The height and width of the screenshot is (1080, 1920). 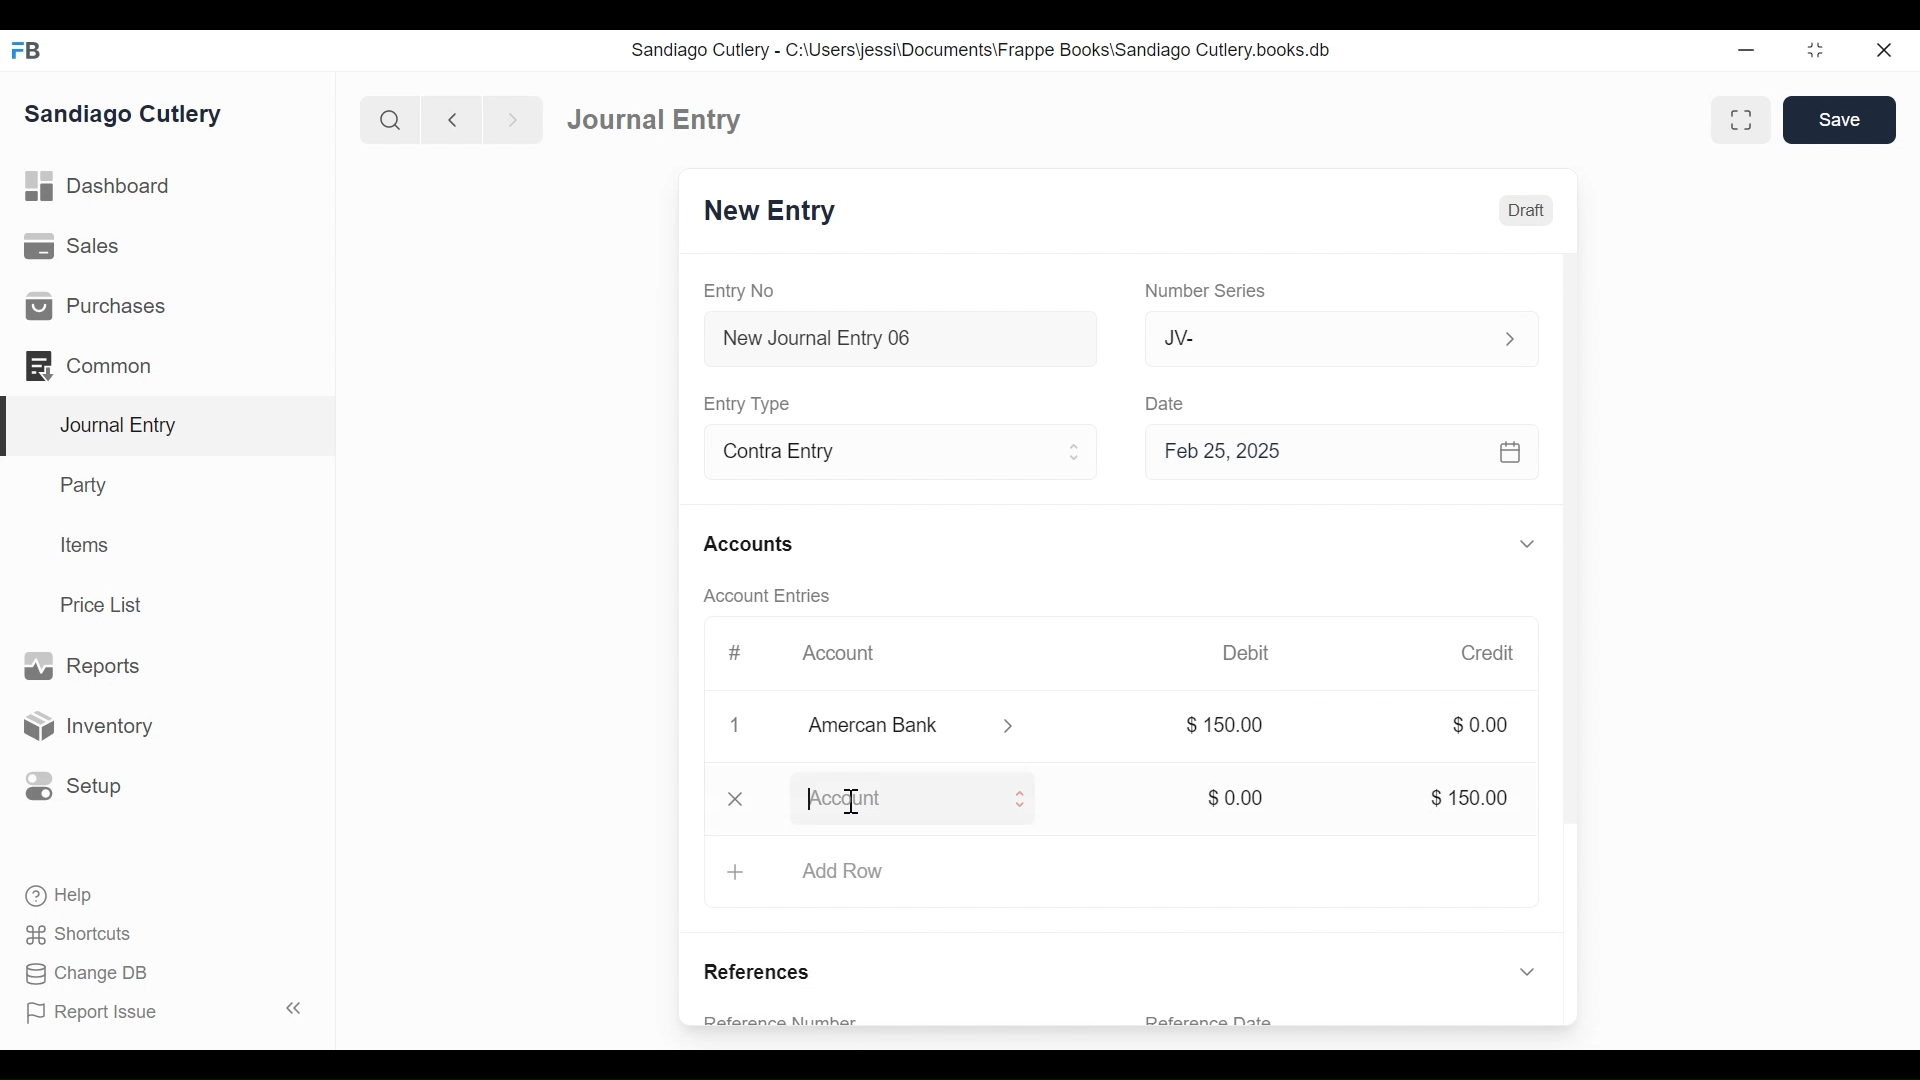 What do you see at coordinates (895, 728) in the screenshot?
I see `Amercan Bank` at bounding box center [895, 728].